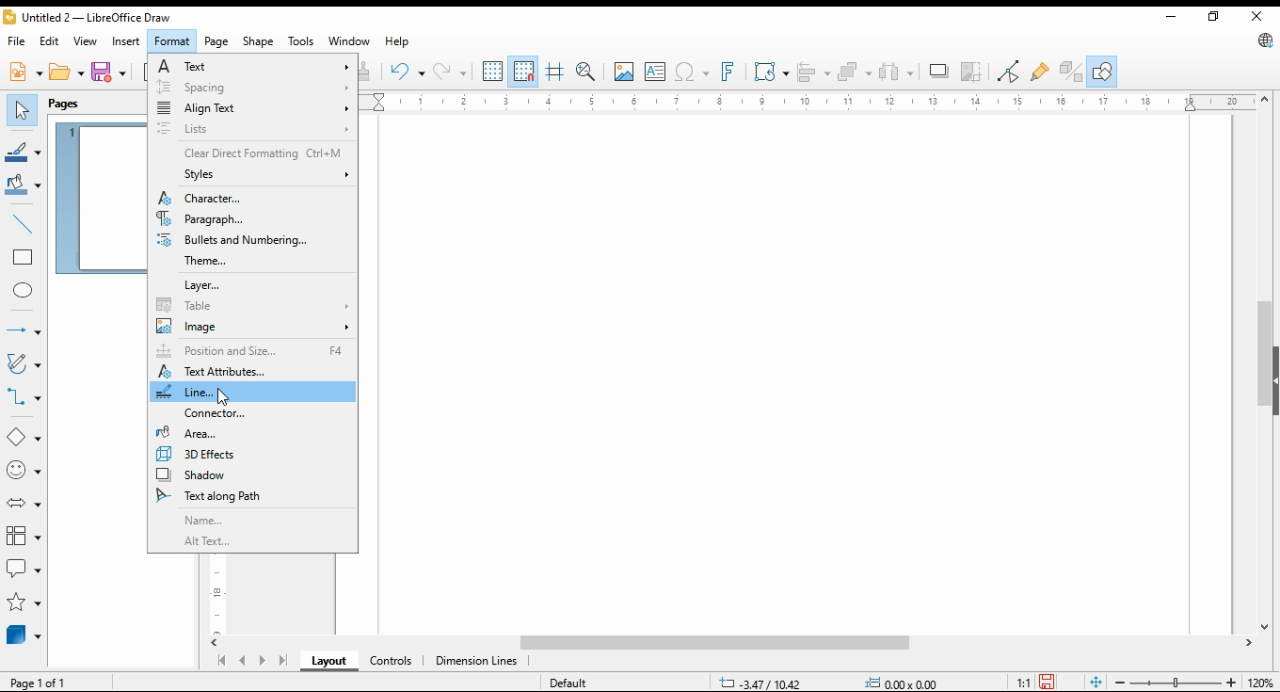 The width and height of the screenshot is (1280, 692). Describe the element at coordinates (245, 197) in the screenshot. I see `character` at that location.